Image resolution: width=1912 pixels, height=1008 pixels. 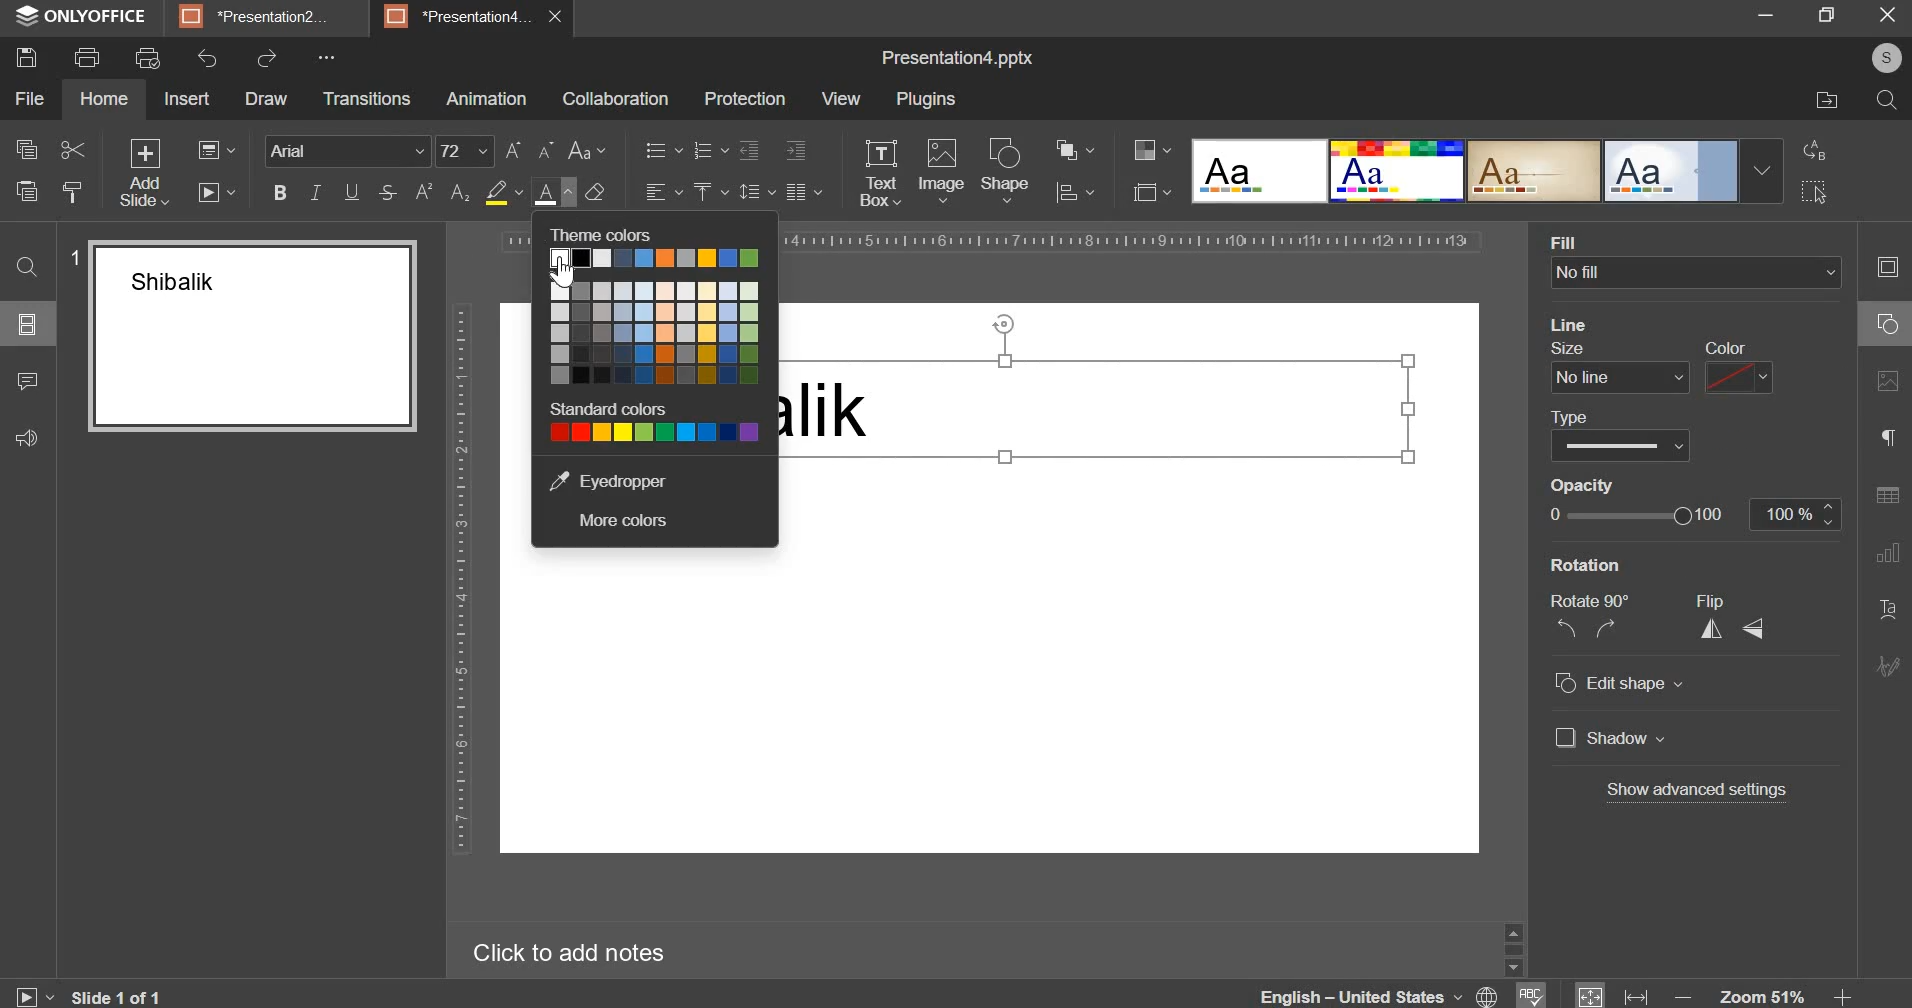 I want to click on fit to width, so click(x=1637, y=994).